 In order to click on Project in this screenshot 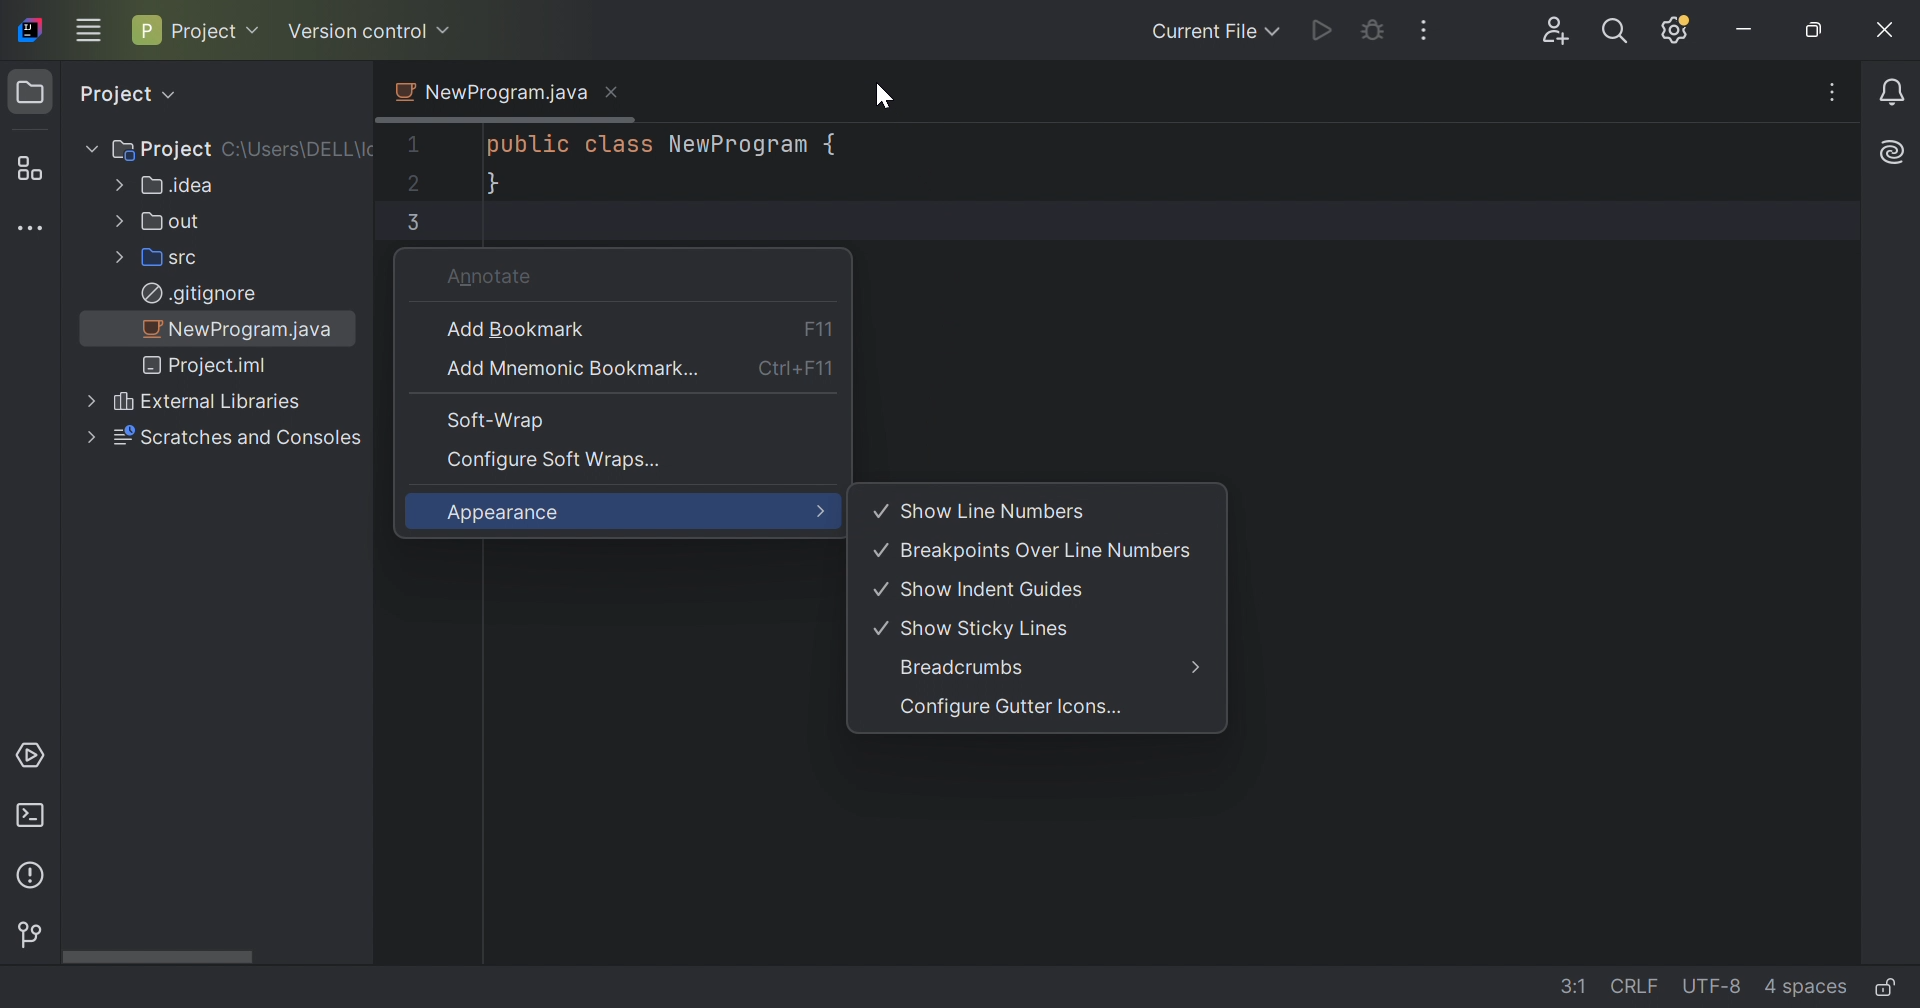, I will do `click(113, 94)`.